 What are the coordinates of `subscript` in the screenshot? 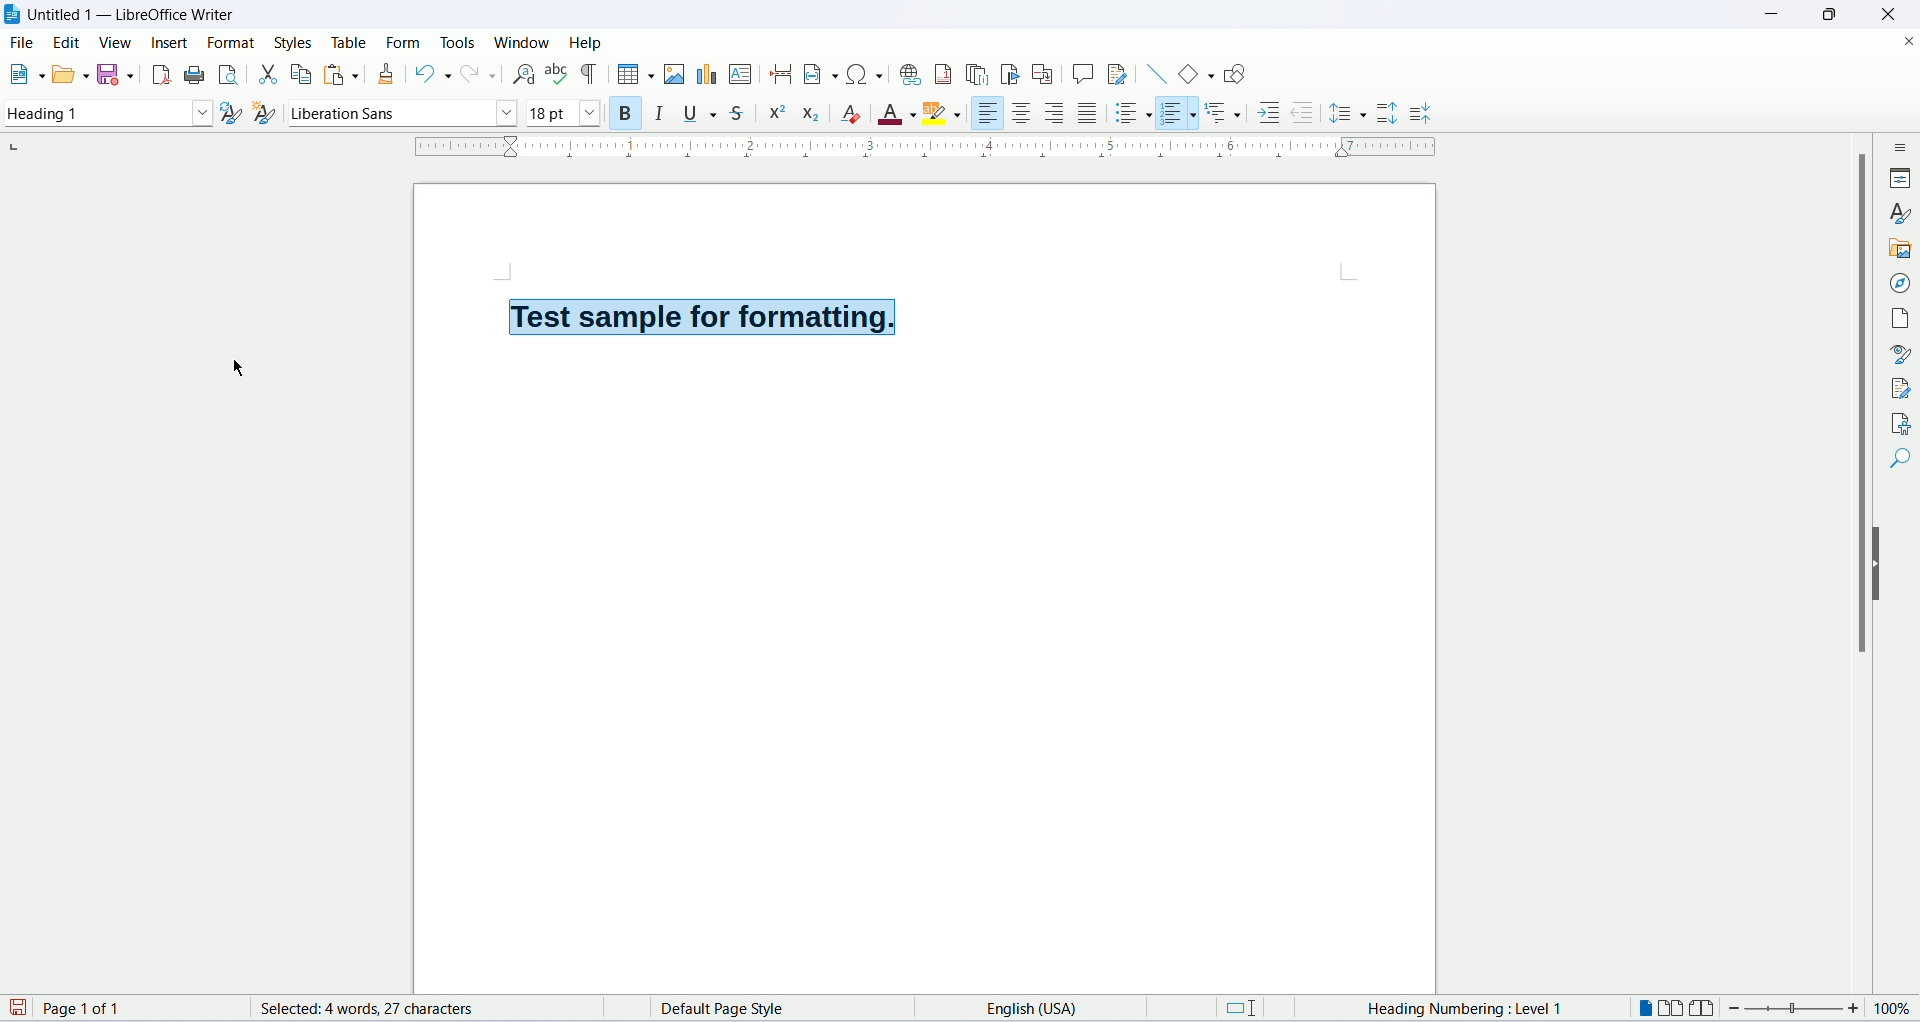 It's located at (812, 111).